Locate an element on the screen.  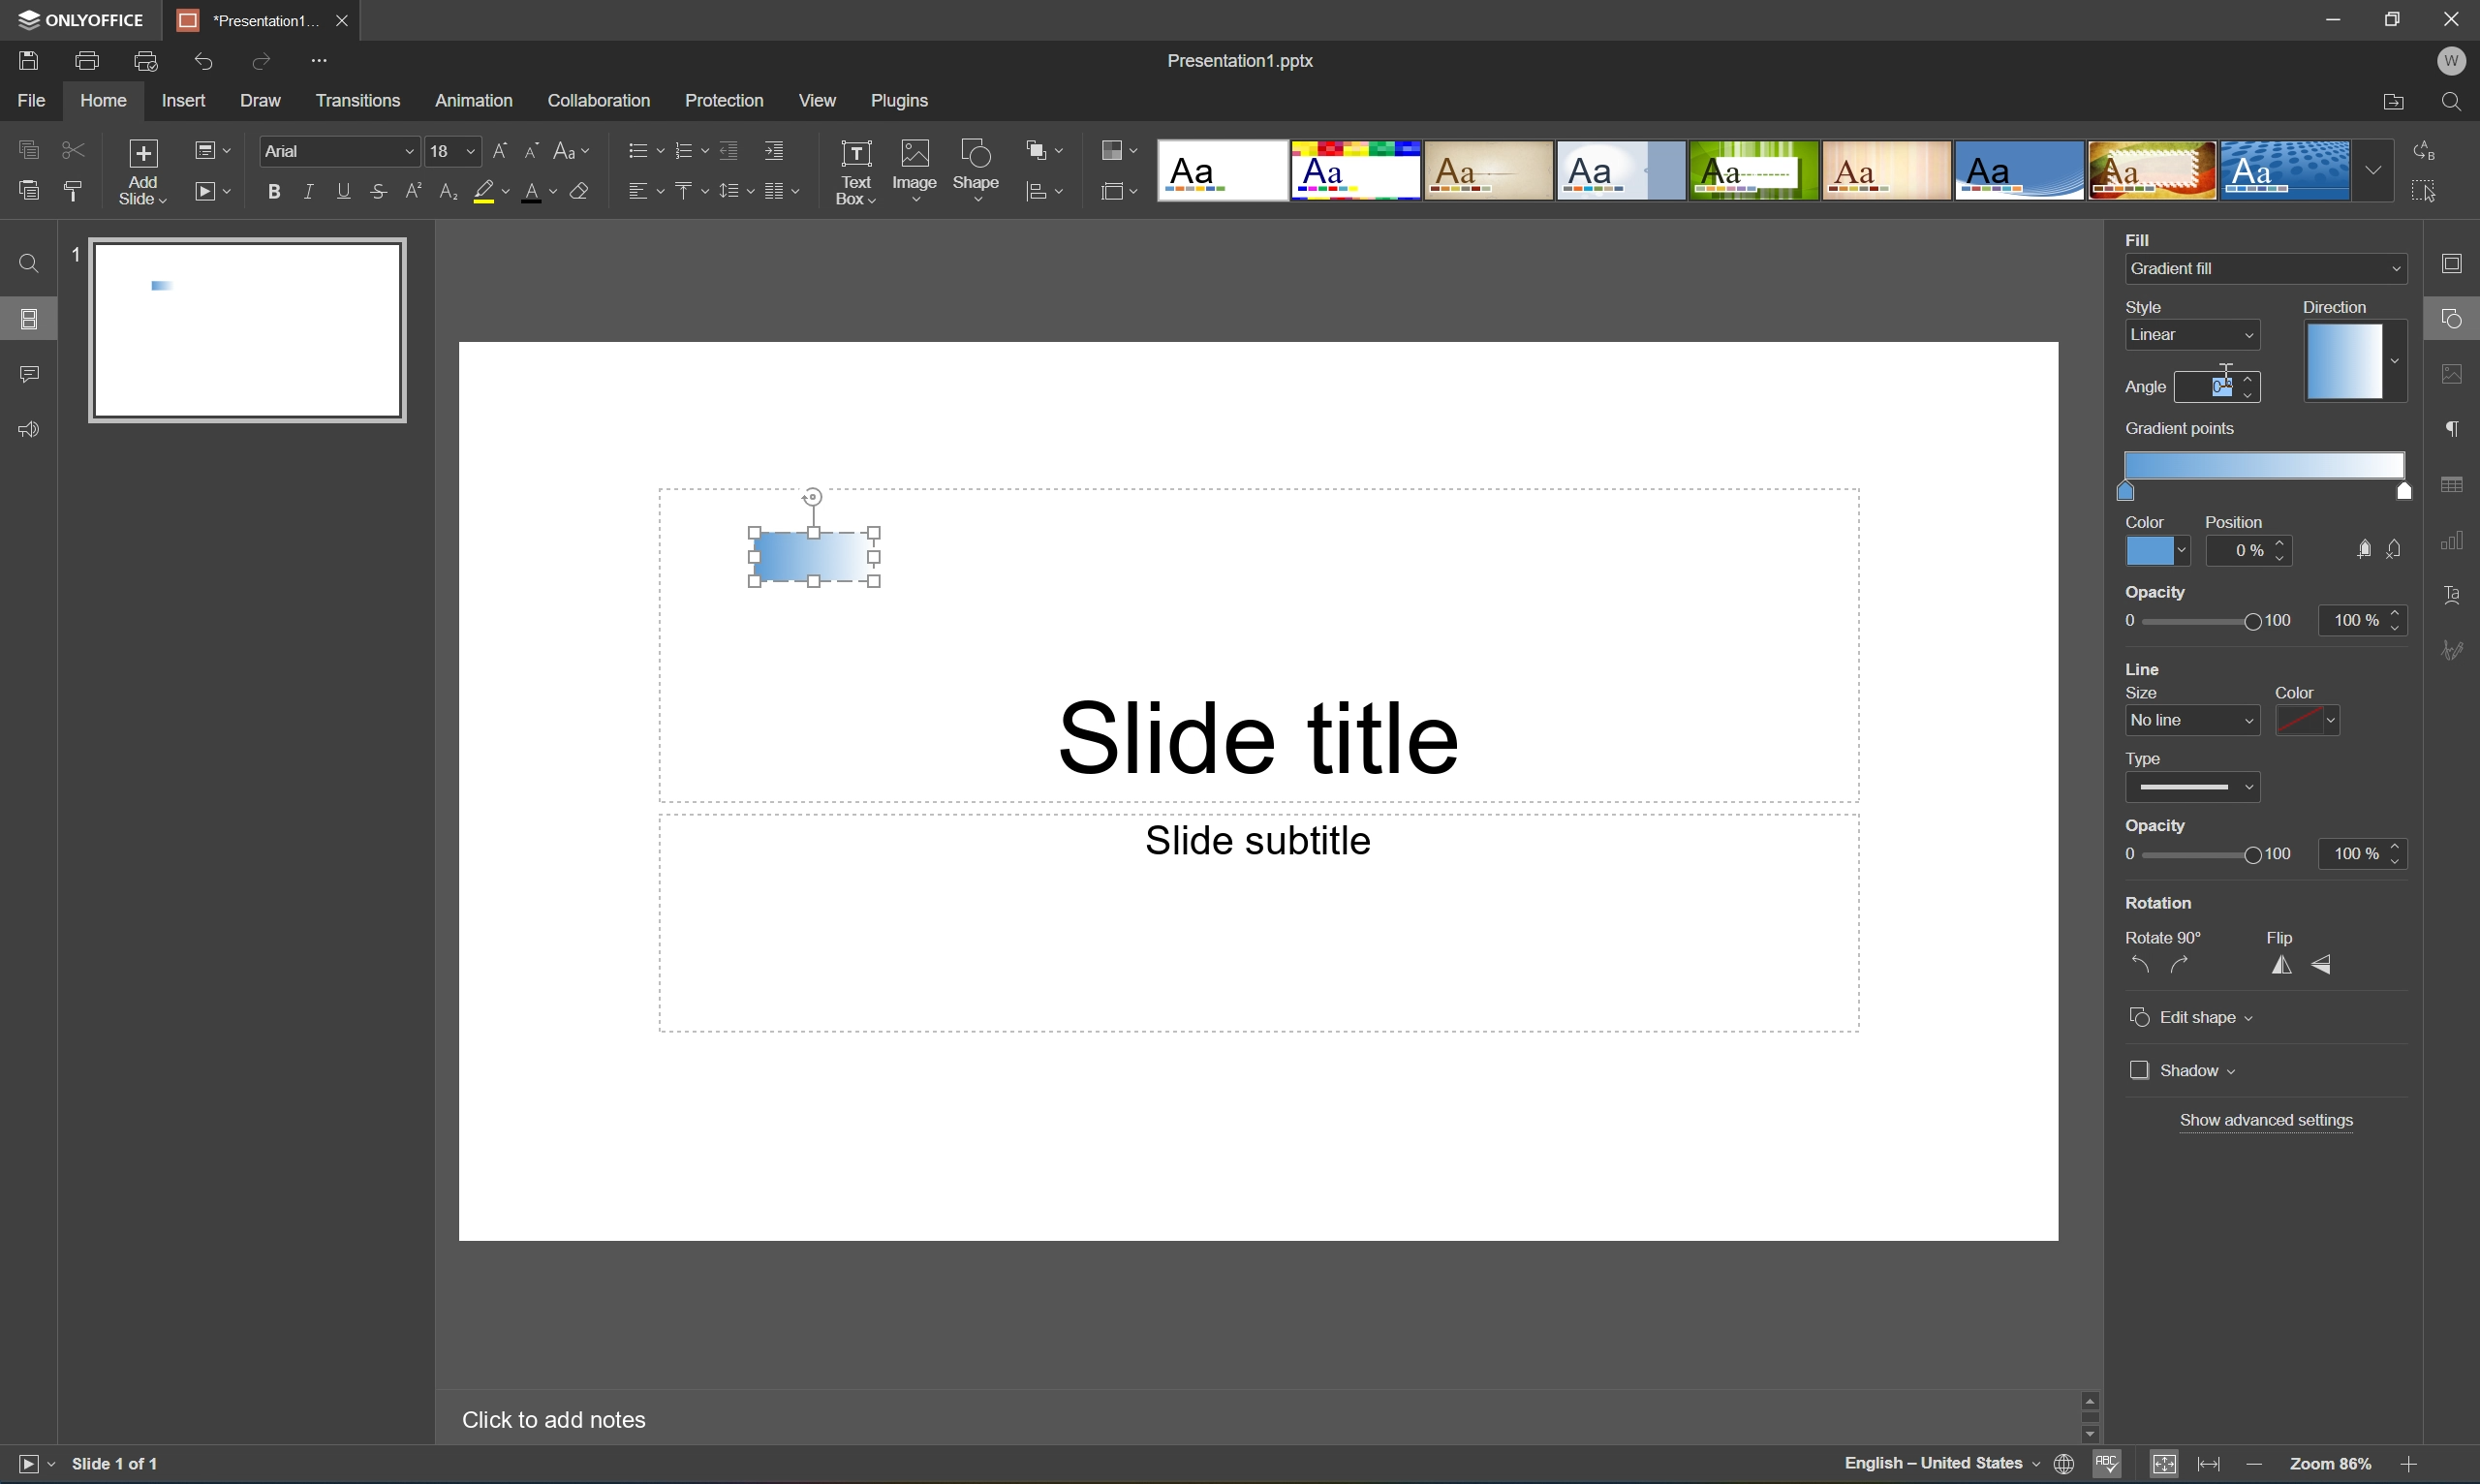
Font is located at coordinates (343, 152).